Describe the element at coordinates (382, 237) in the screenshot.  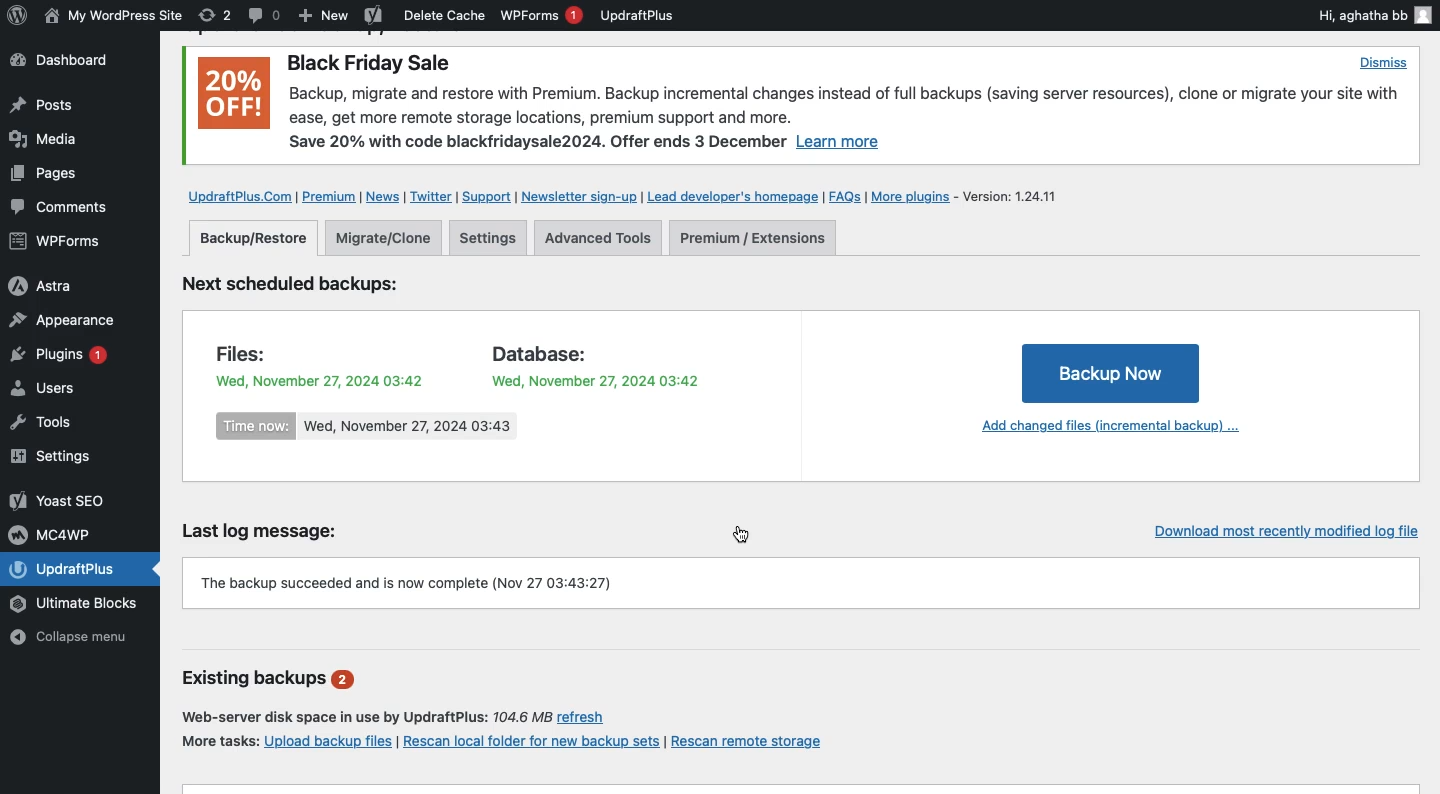
I see `Migrate clone` at that location.